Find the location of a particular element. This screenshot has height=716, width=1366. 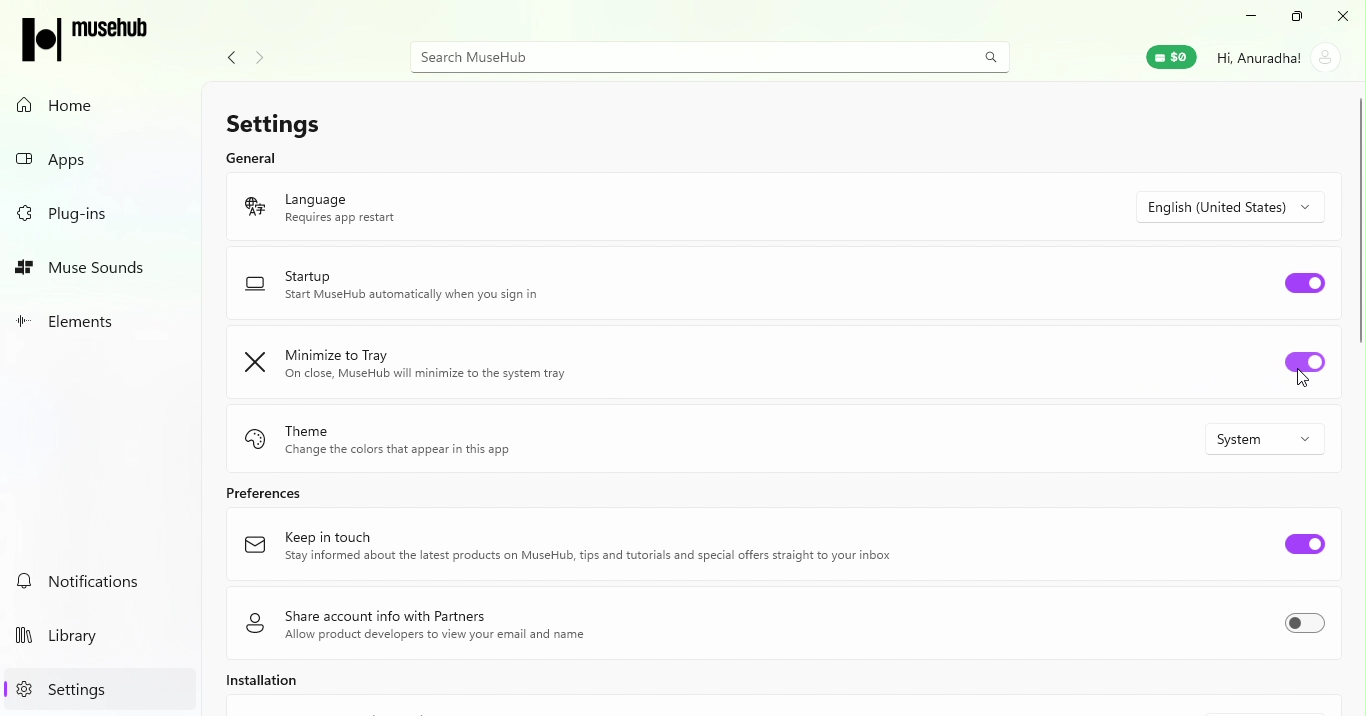

Home is located at coordinates (60, 106).